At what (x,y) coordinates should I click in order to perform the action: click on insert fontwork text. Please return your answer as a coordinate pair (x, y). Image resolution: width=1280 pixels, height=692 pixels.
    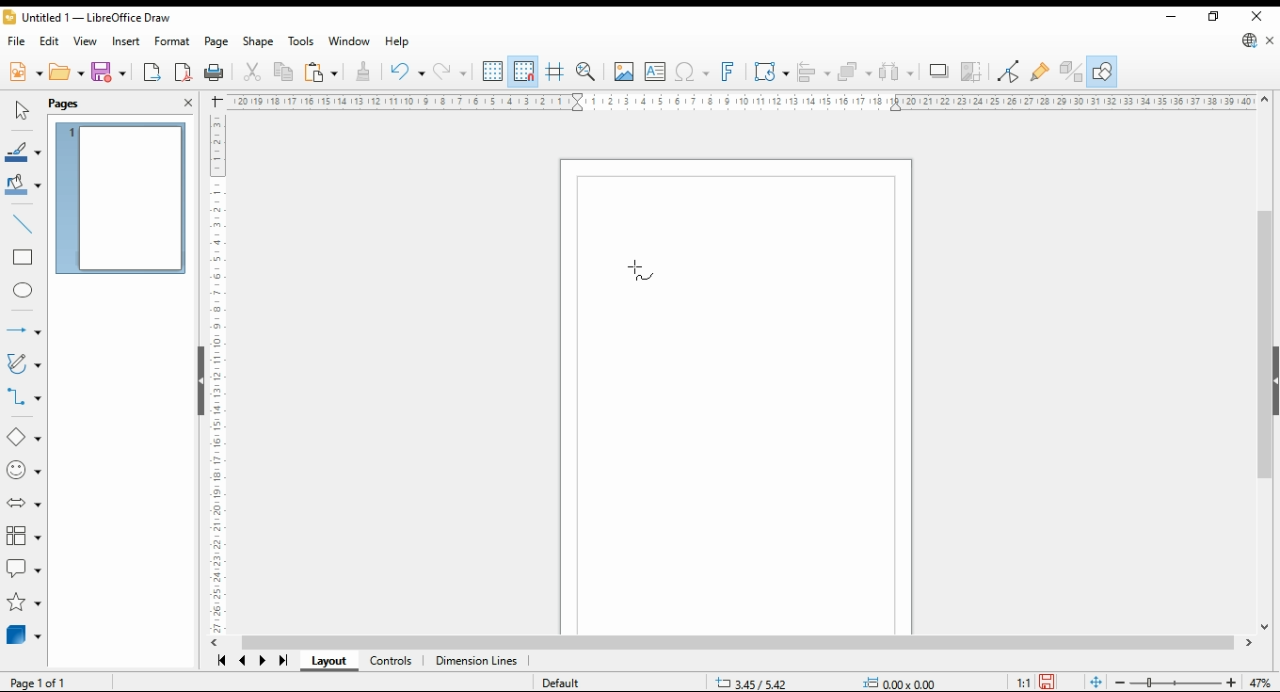
    Looking at the image, I should click on (729, 72).